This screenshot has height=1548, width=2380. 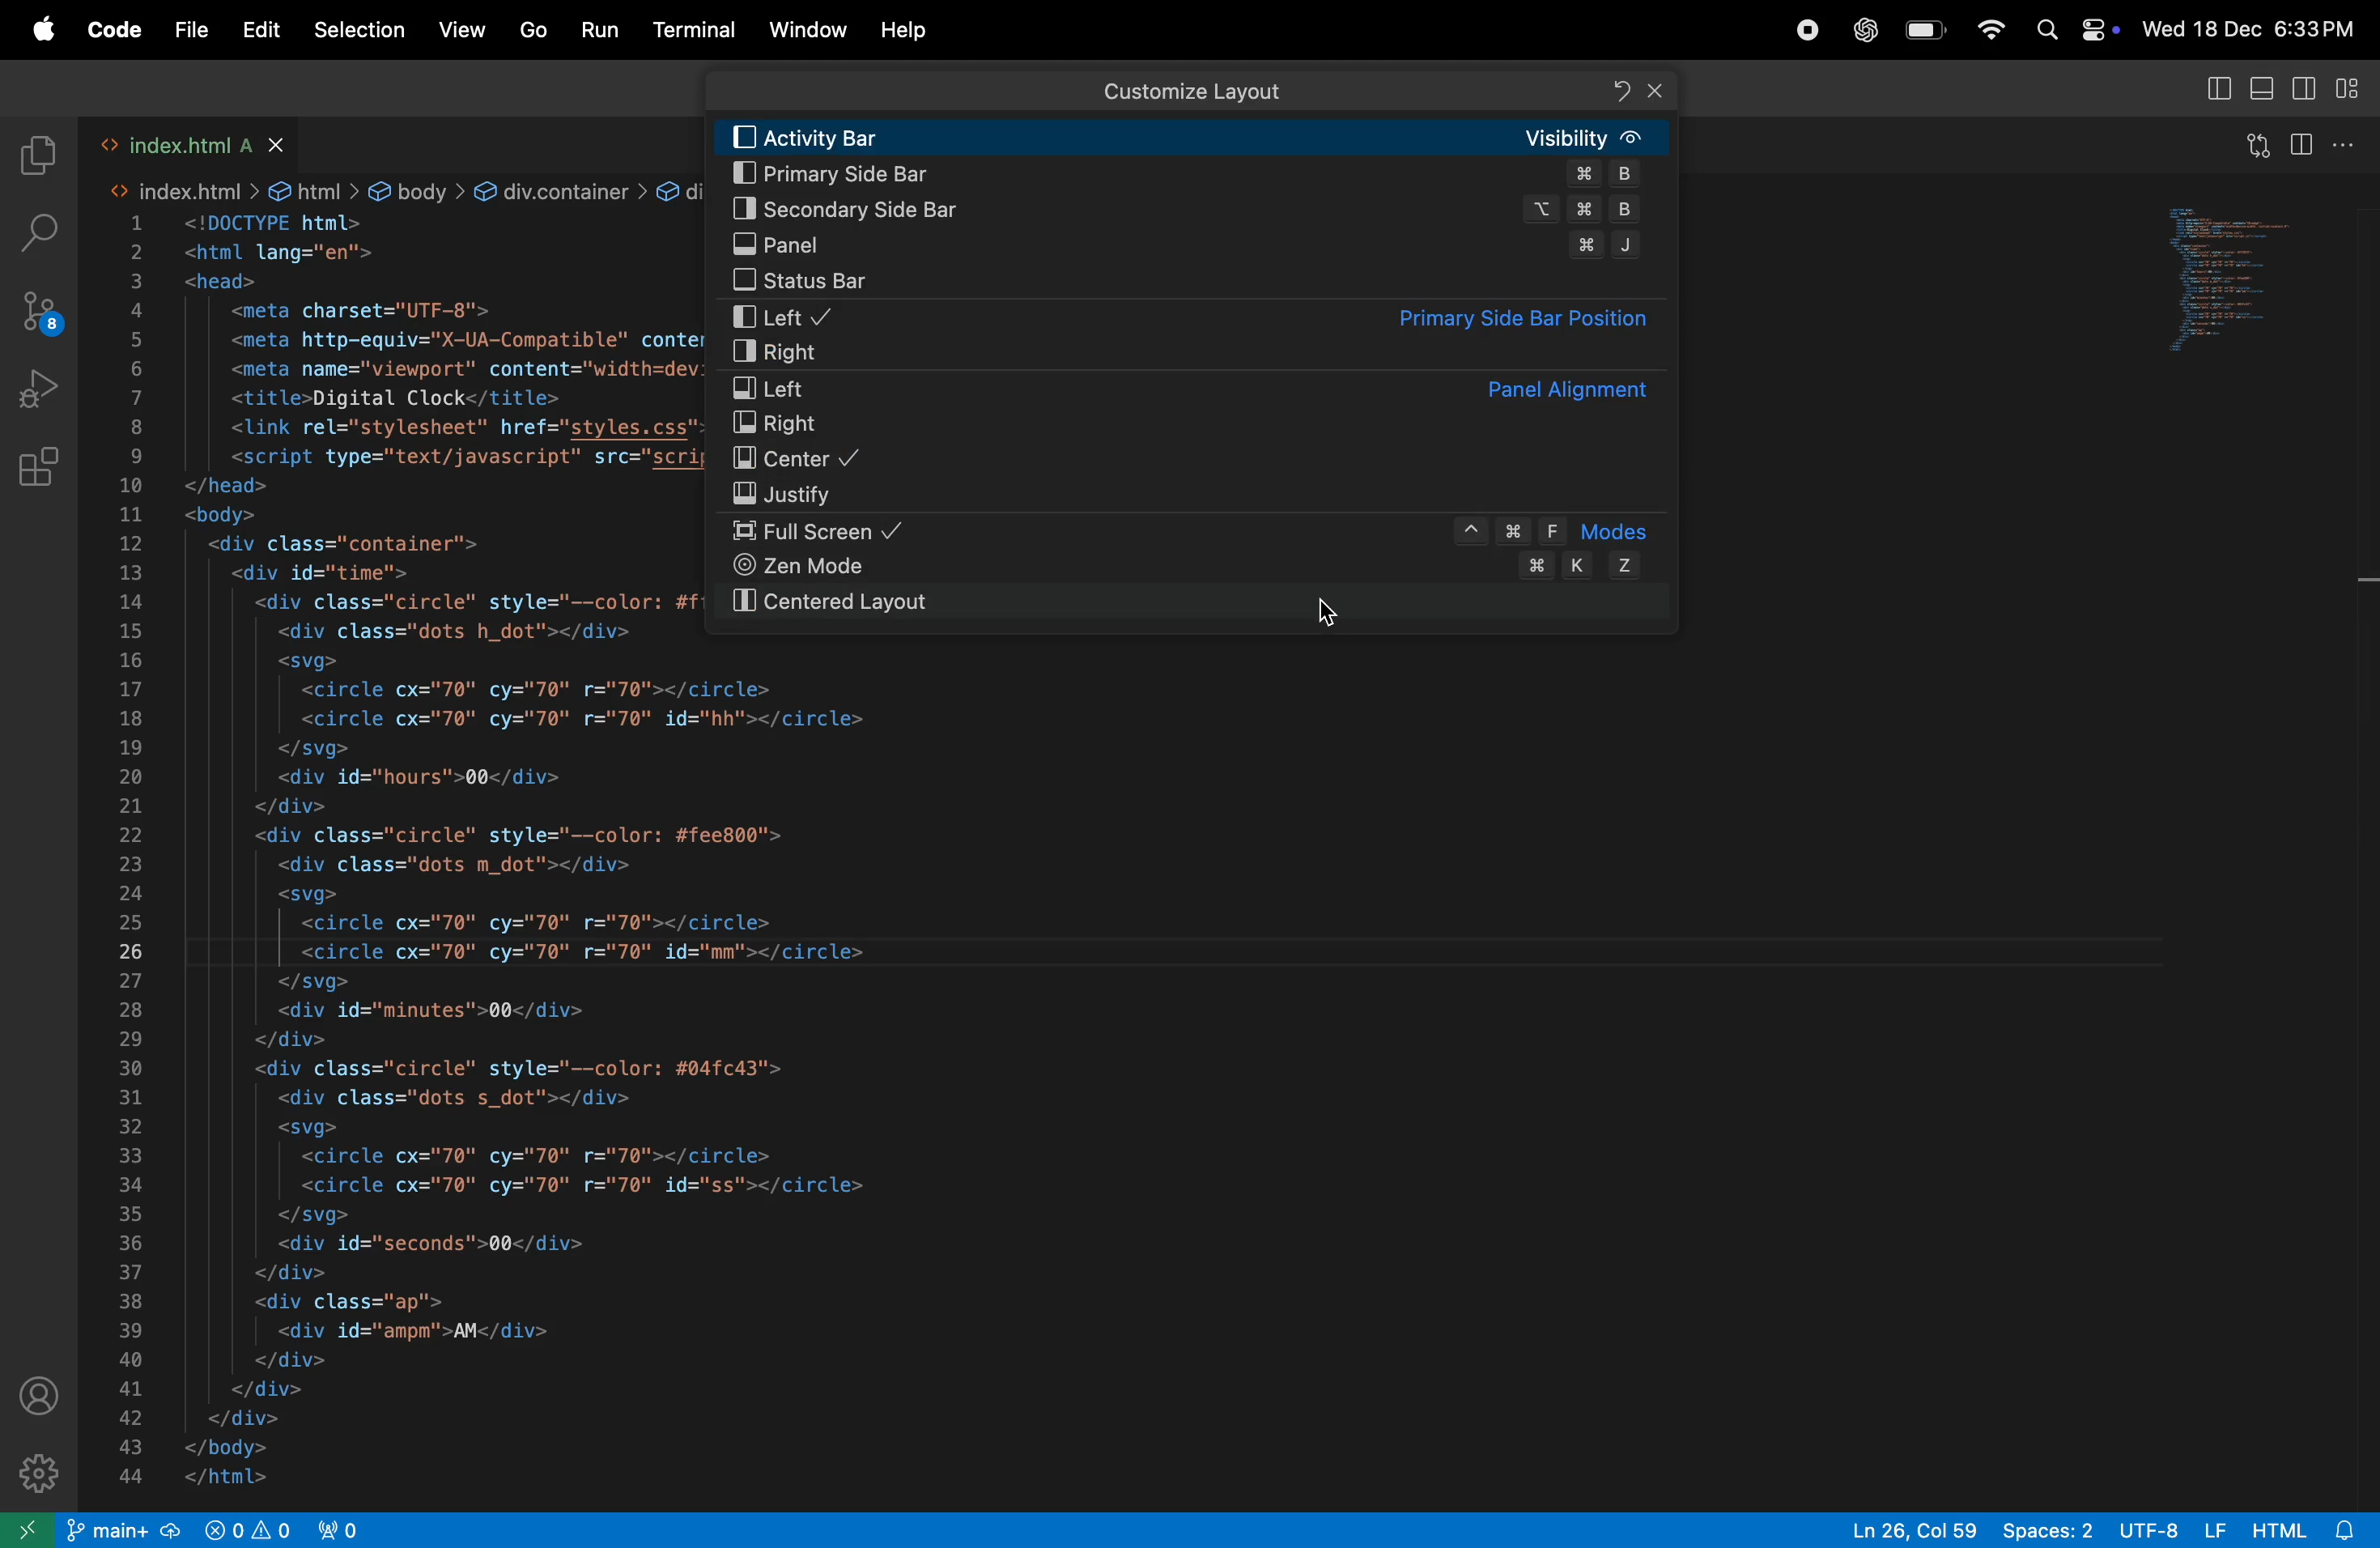 I want to click on settings, so click(x=40, y=1474).